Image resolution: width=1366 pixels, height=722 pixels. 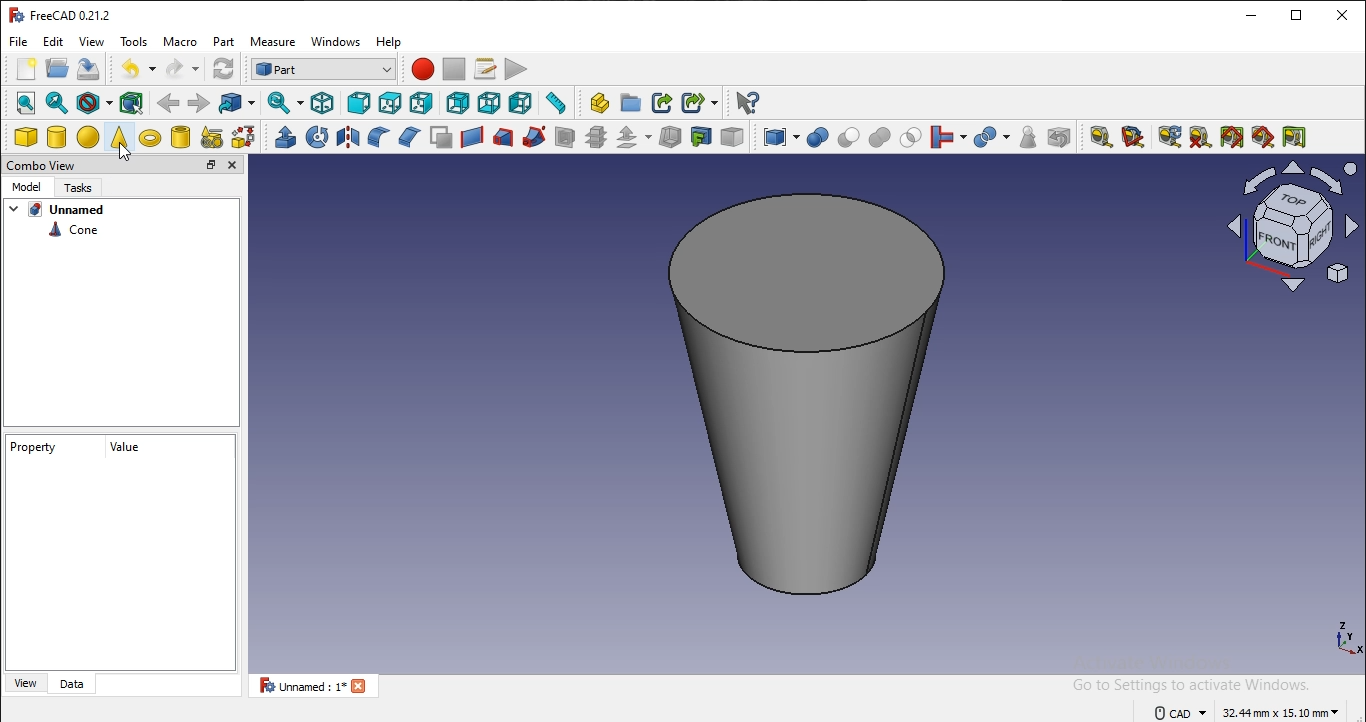 I want to click on , so click(x=816, y=138).